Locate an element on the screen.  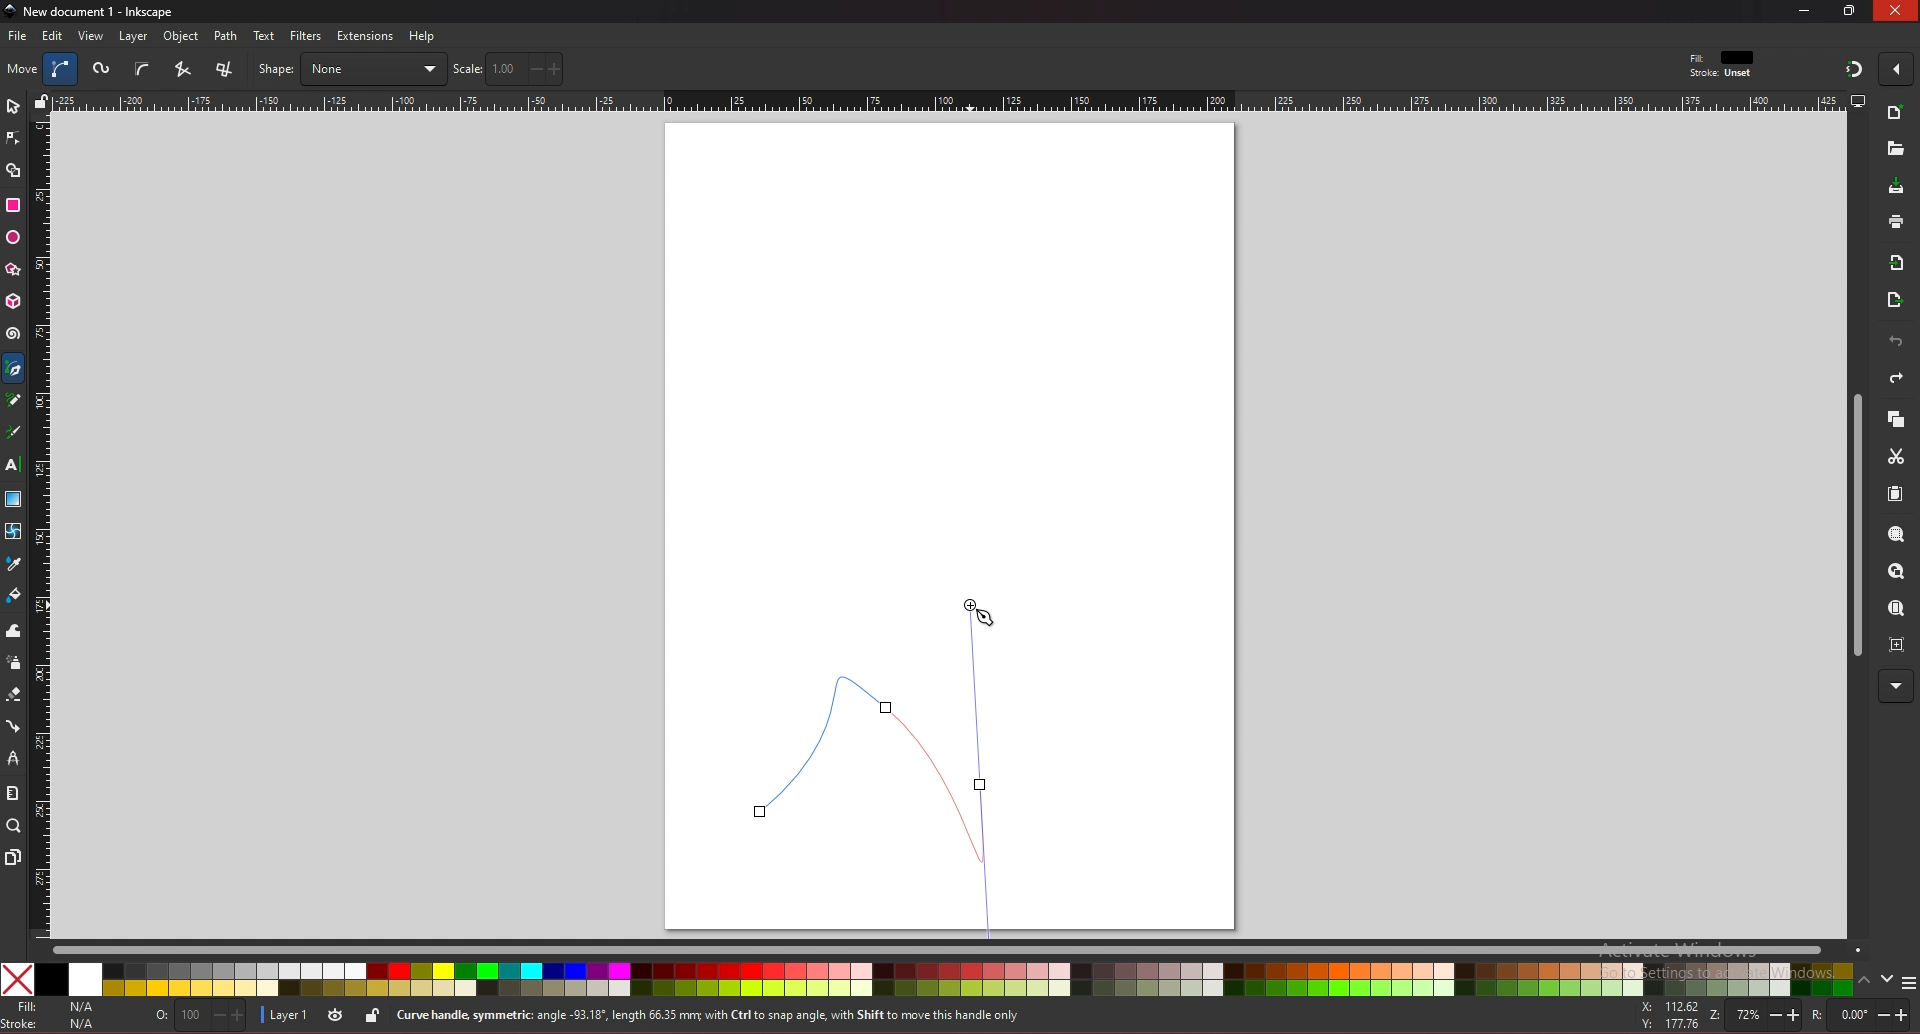
eraser is located at coordinates (13, 695).